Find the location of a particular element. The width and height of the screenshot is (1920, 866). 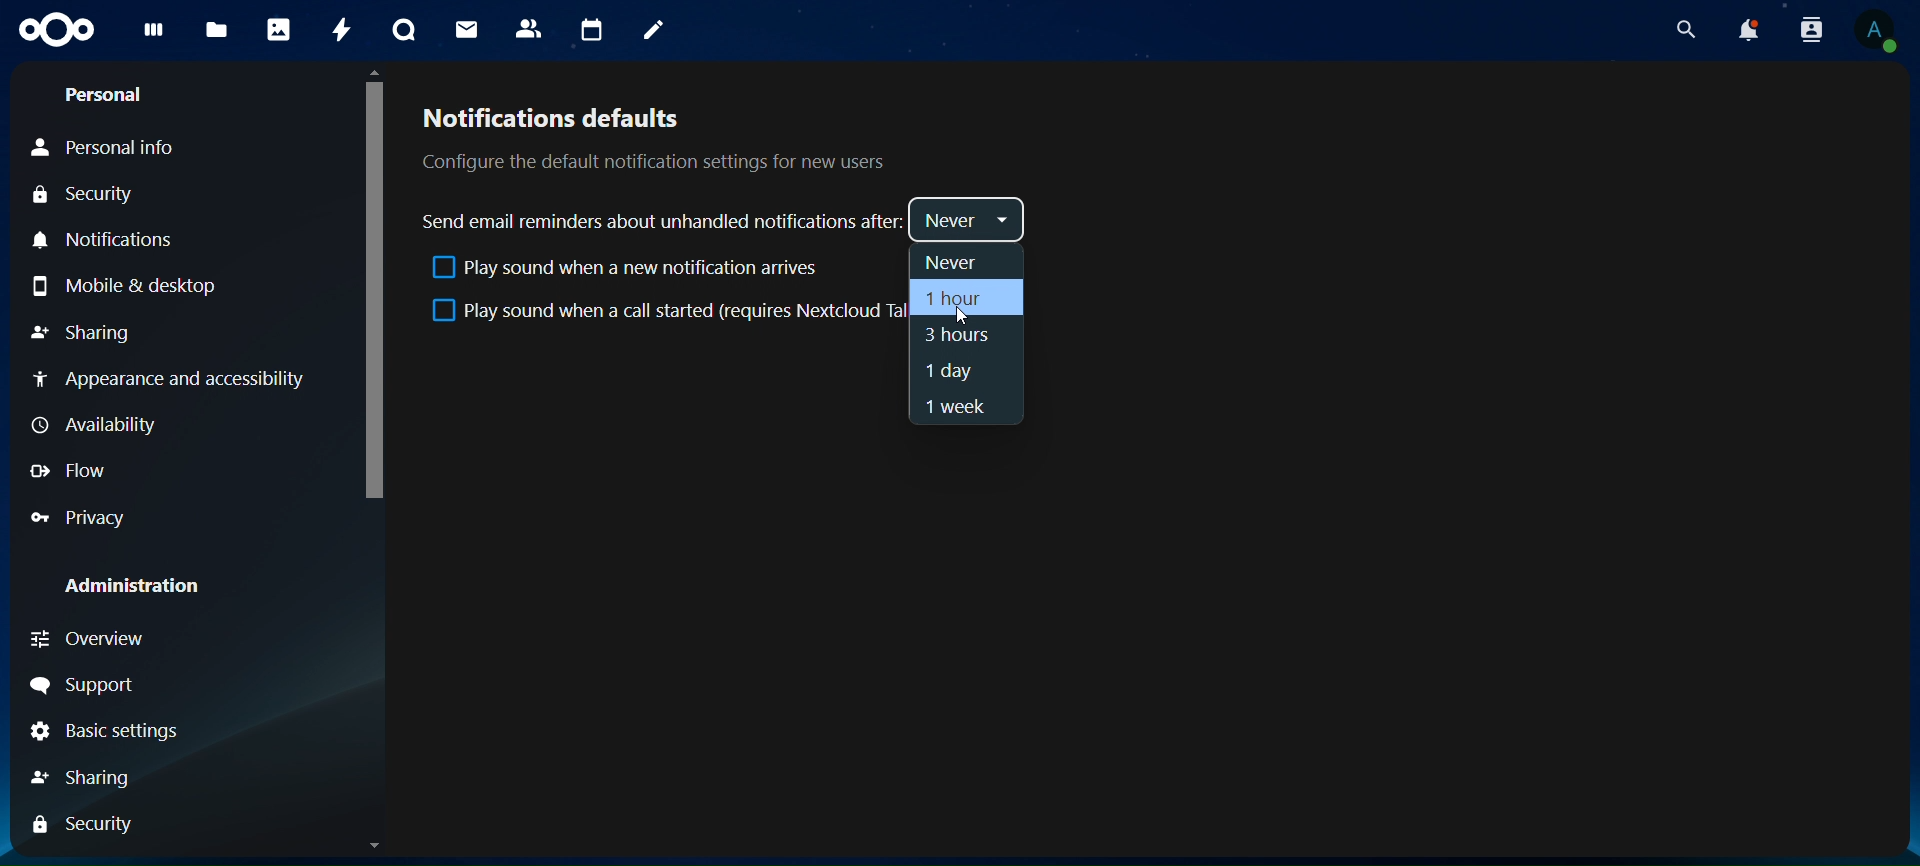

play sound when a new notification arrives is located at coordinates (622, 271).